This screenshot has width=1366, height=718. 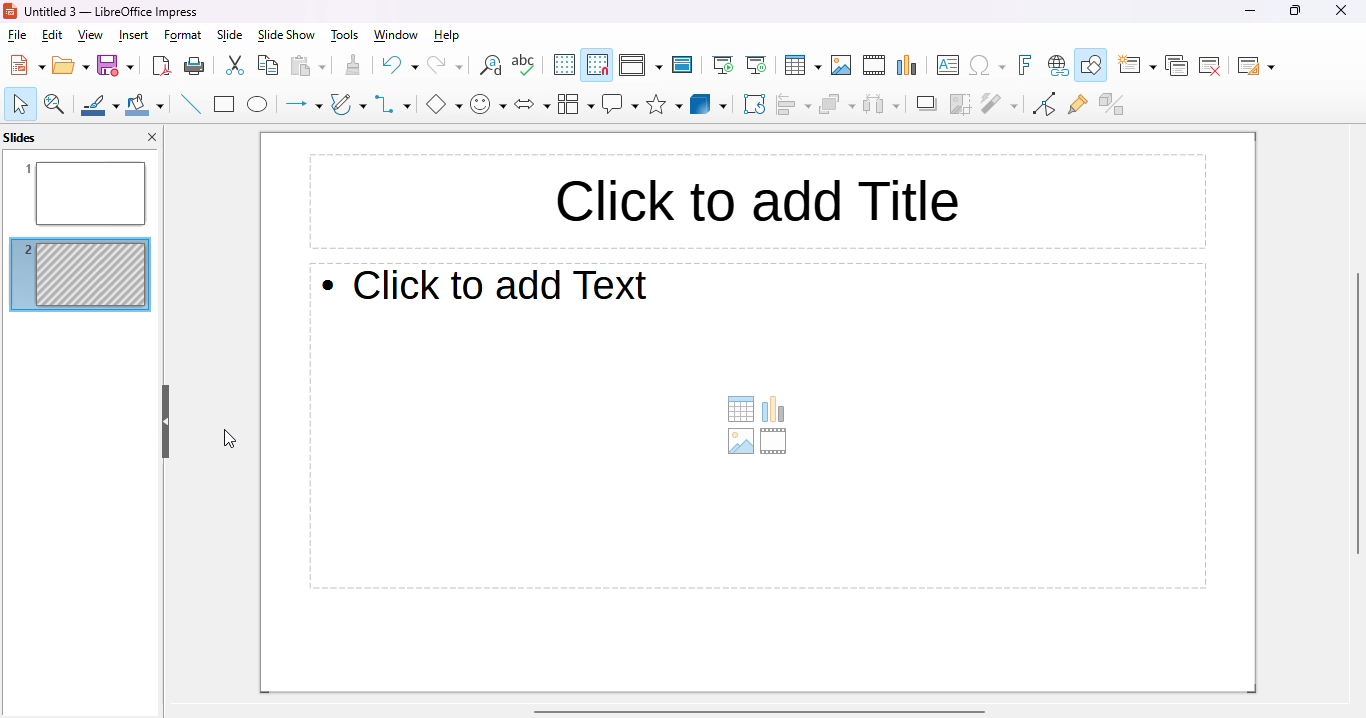 I want to click on new, so click(x=27, y=65).